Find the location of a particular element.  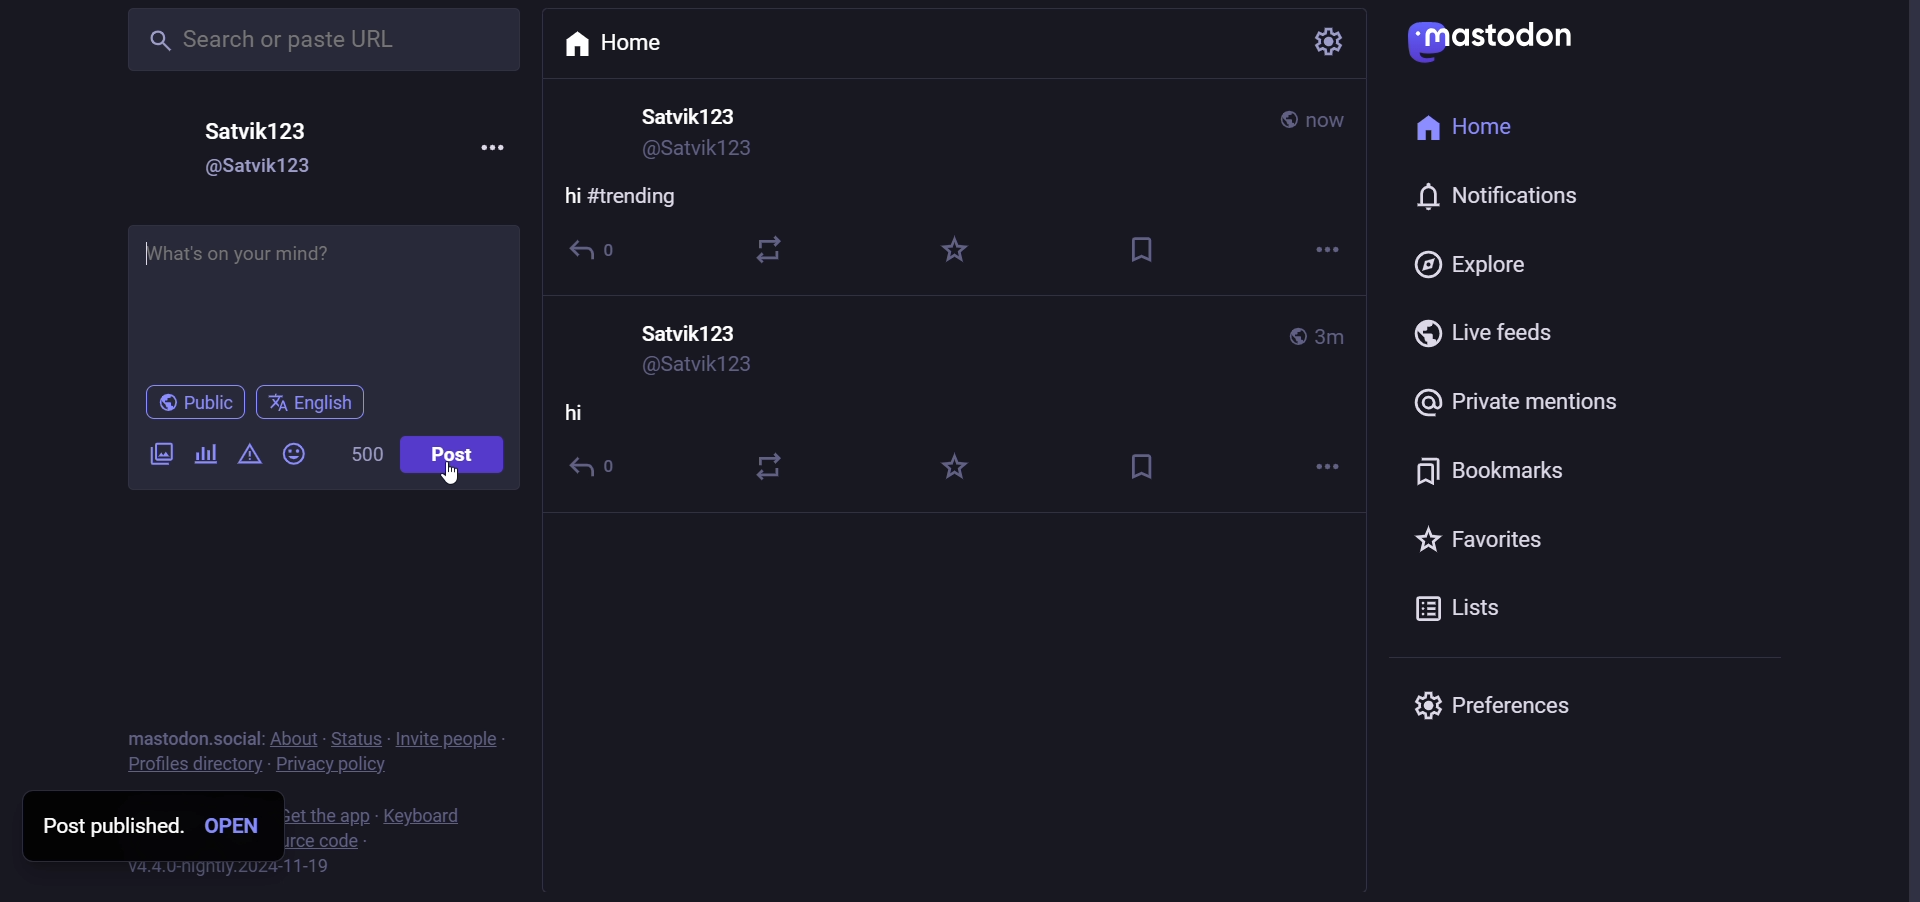

bookmark is located at coordinates (1142, 249).